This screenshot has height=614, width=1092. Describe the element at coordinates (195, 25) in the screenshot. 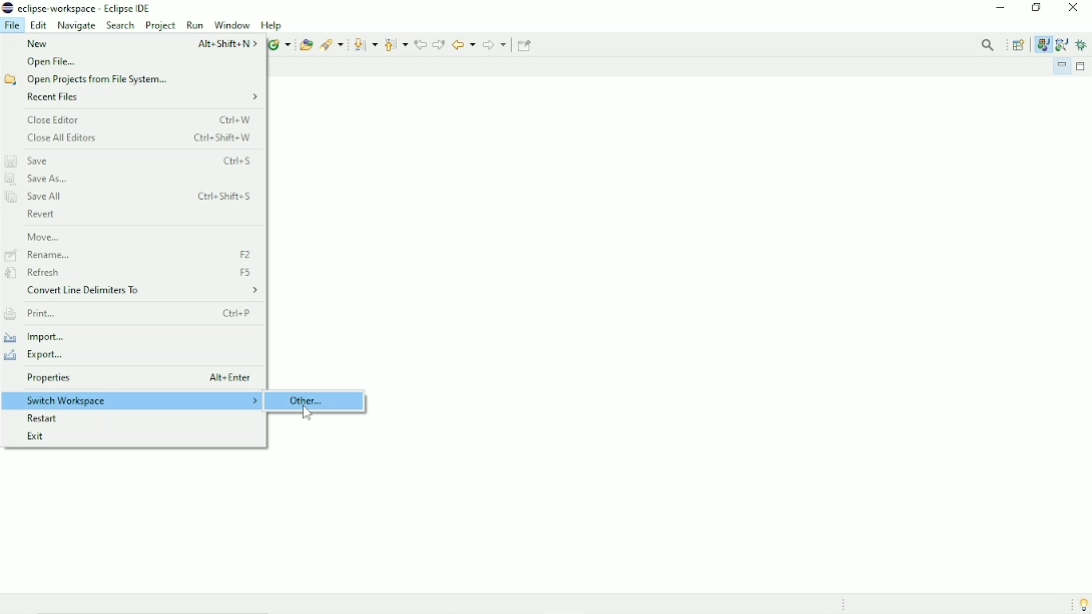

I see `Run` at that location.